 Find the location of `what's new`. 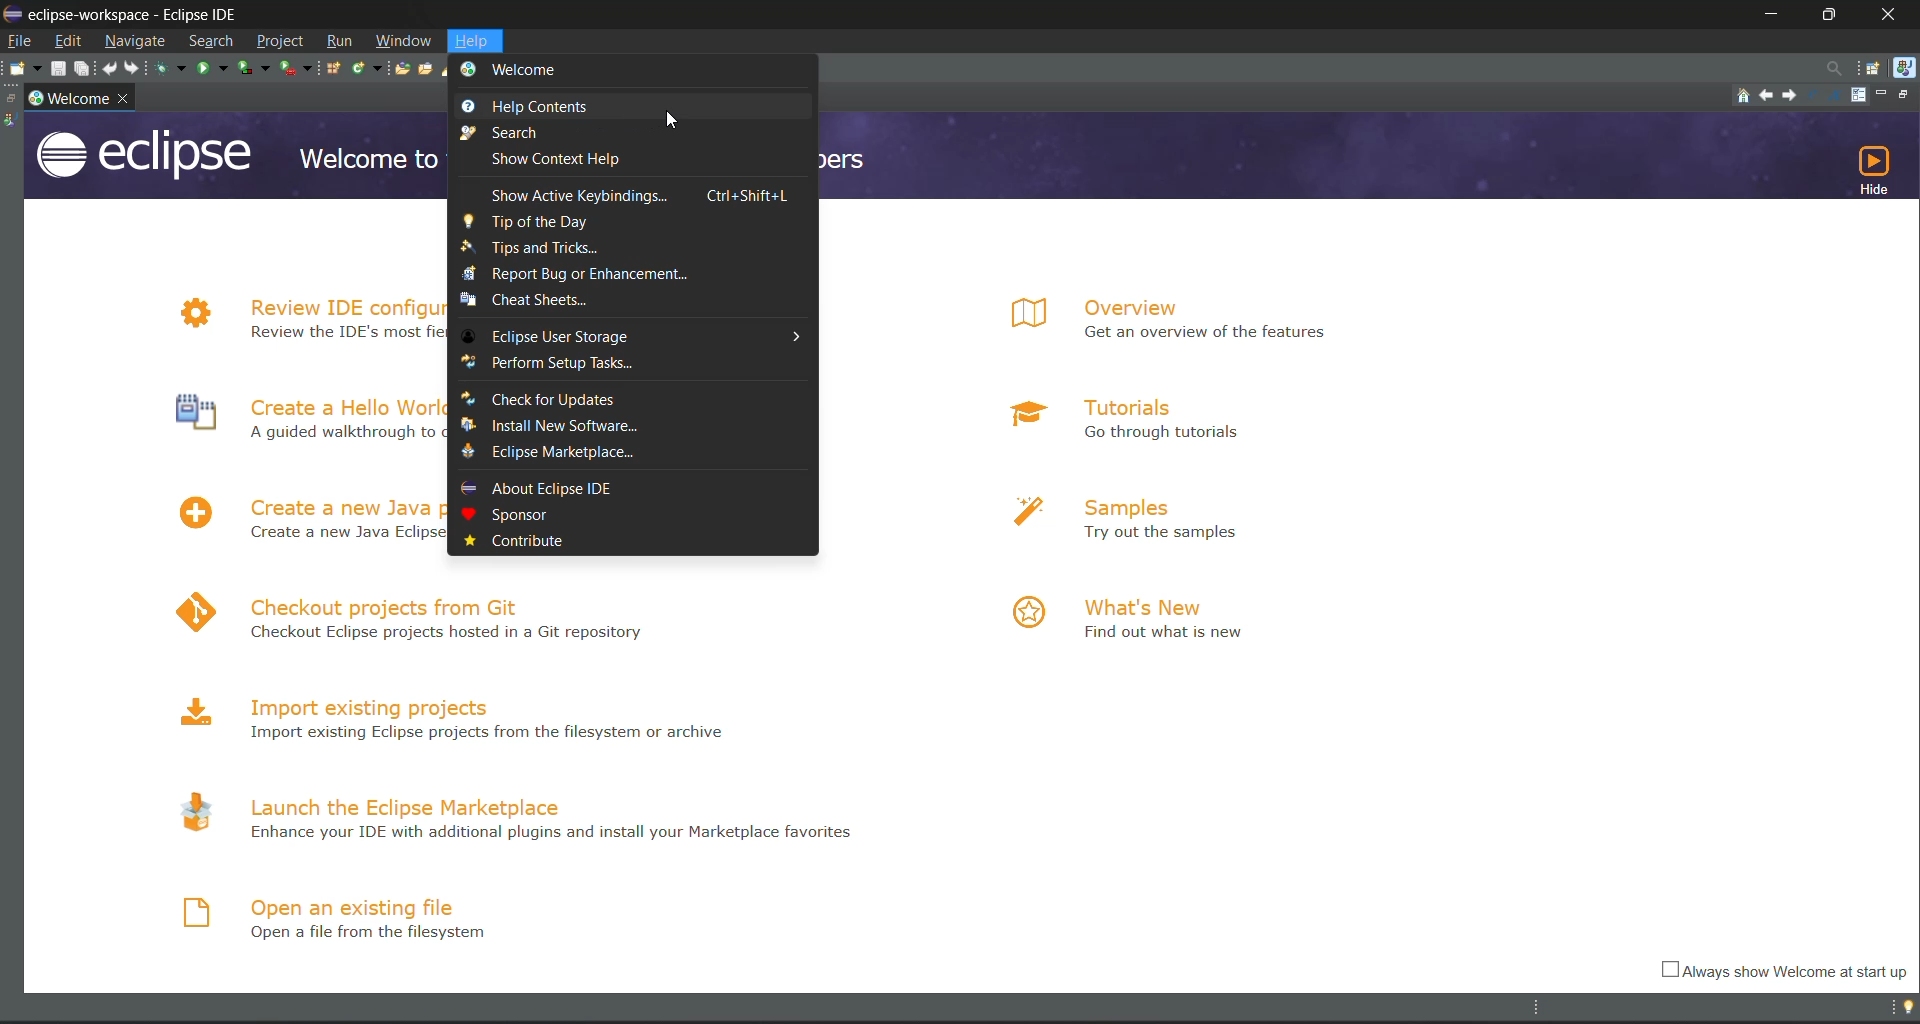

what's new is located at coordinates (1128, 609).